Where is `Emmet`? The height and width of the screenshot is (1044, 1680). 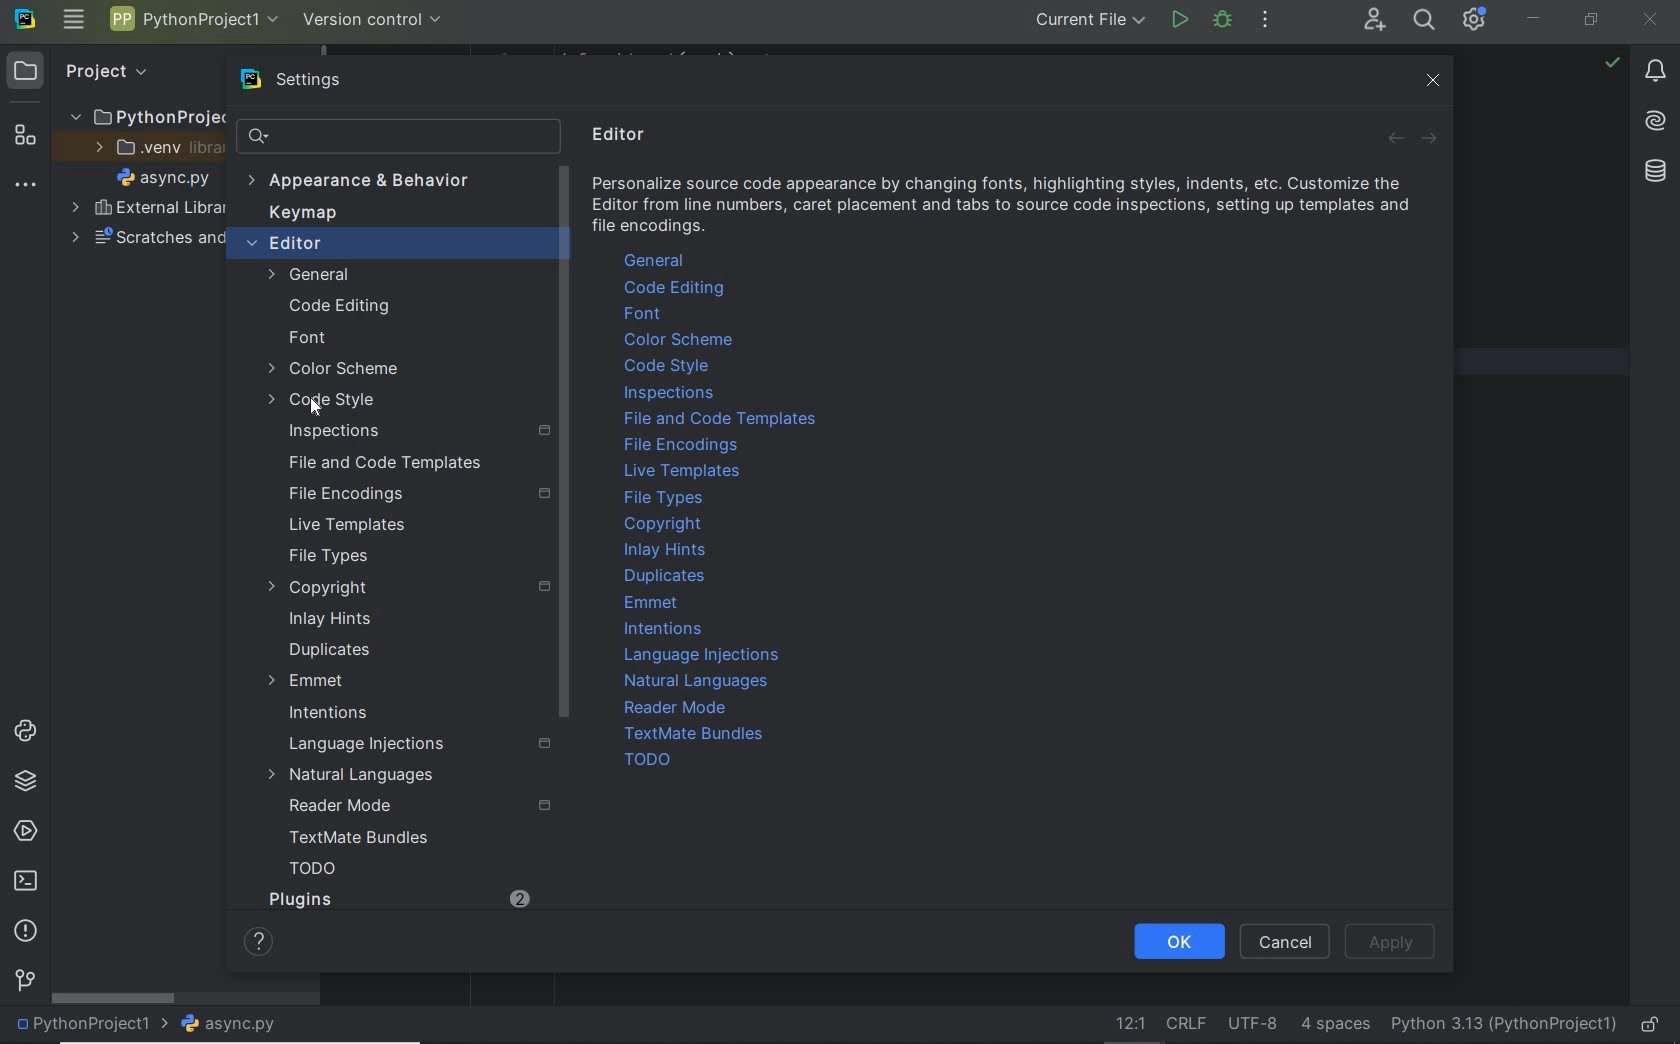 Emmet is located at coordinates (655, 605).